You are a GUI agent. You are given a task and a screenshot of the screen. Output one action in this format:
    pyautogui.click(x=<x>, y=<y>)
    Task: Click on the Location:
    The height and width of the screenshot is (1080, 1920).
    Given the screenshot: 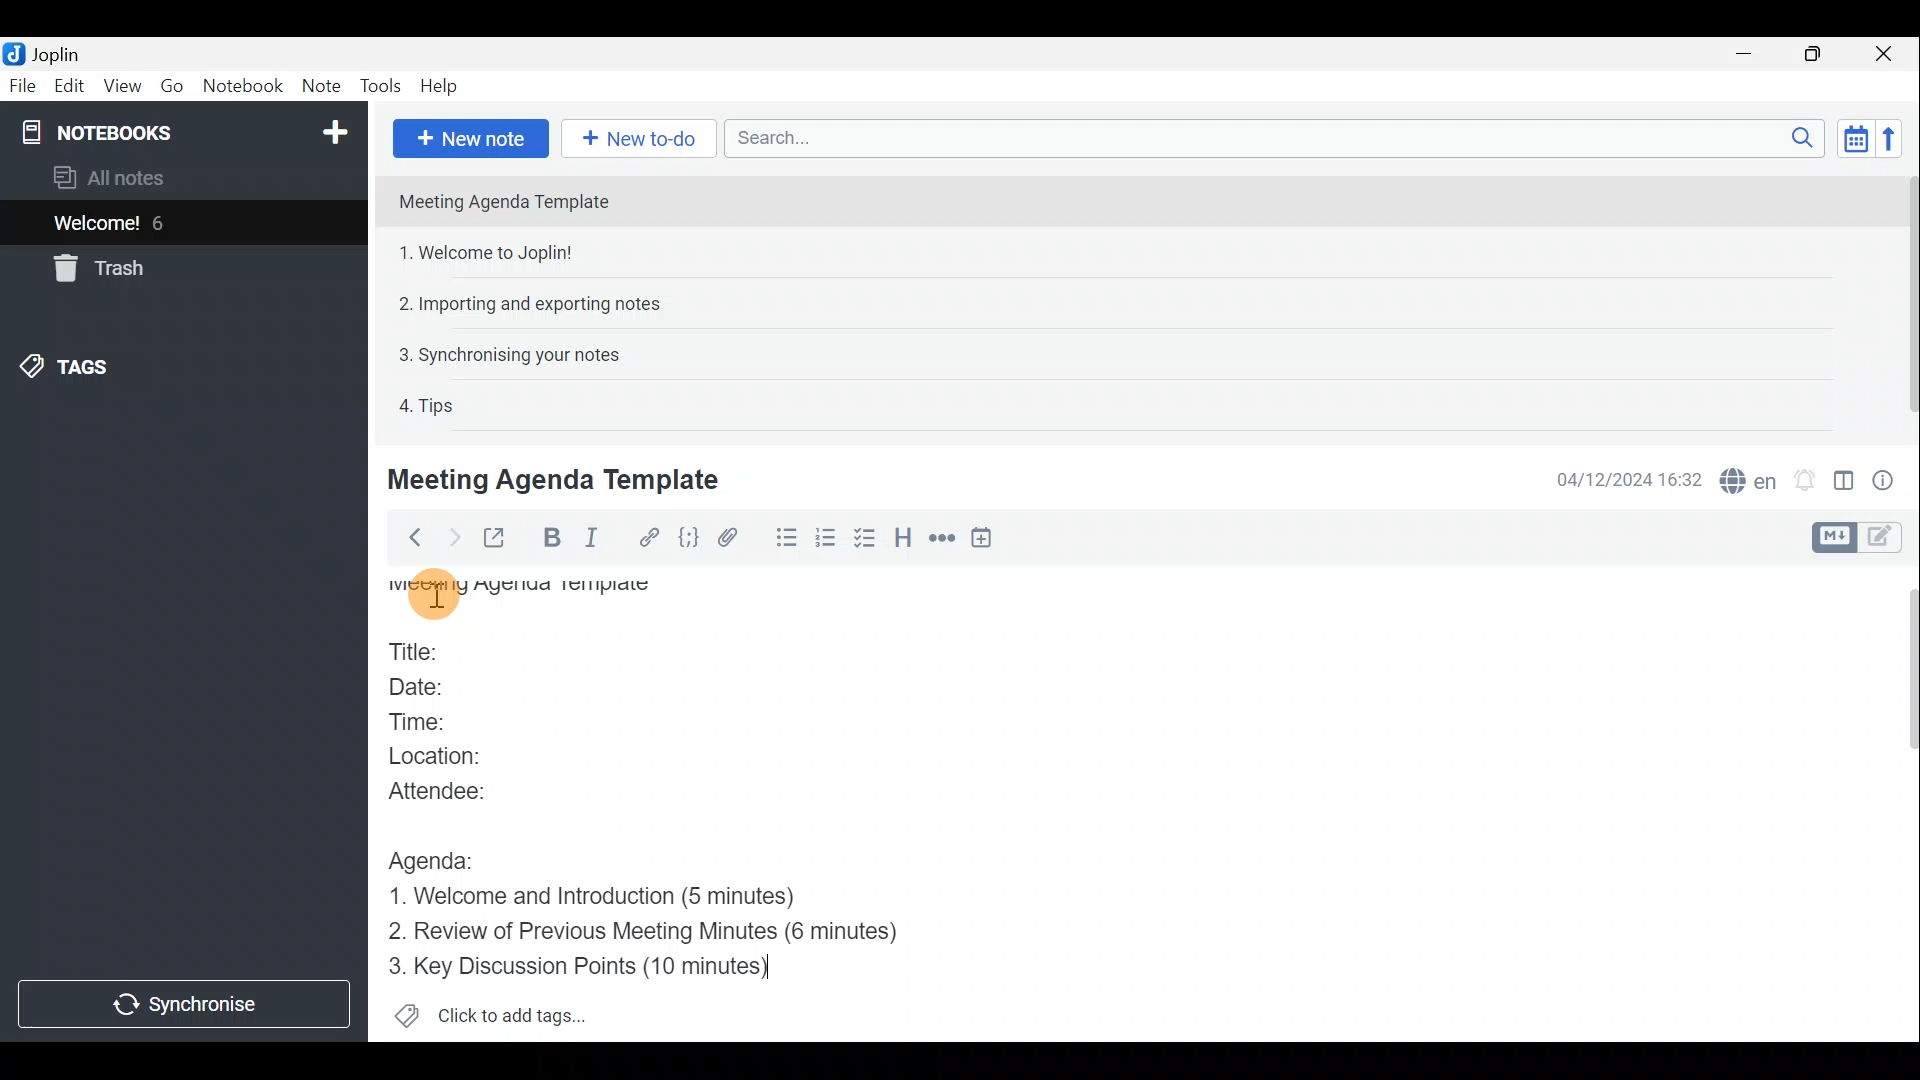 What is the action you would take?
    pyautogui.click(x=452, y=758)
    